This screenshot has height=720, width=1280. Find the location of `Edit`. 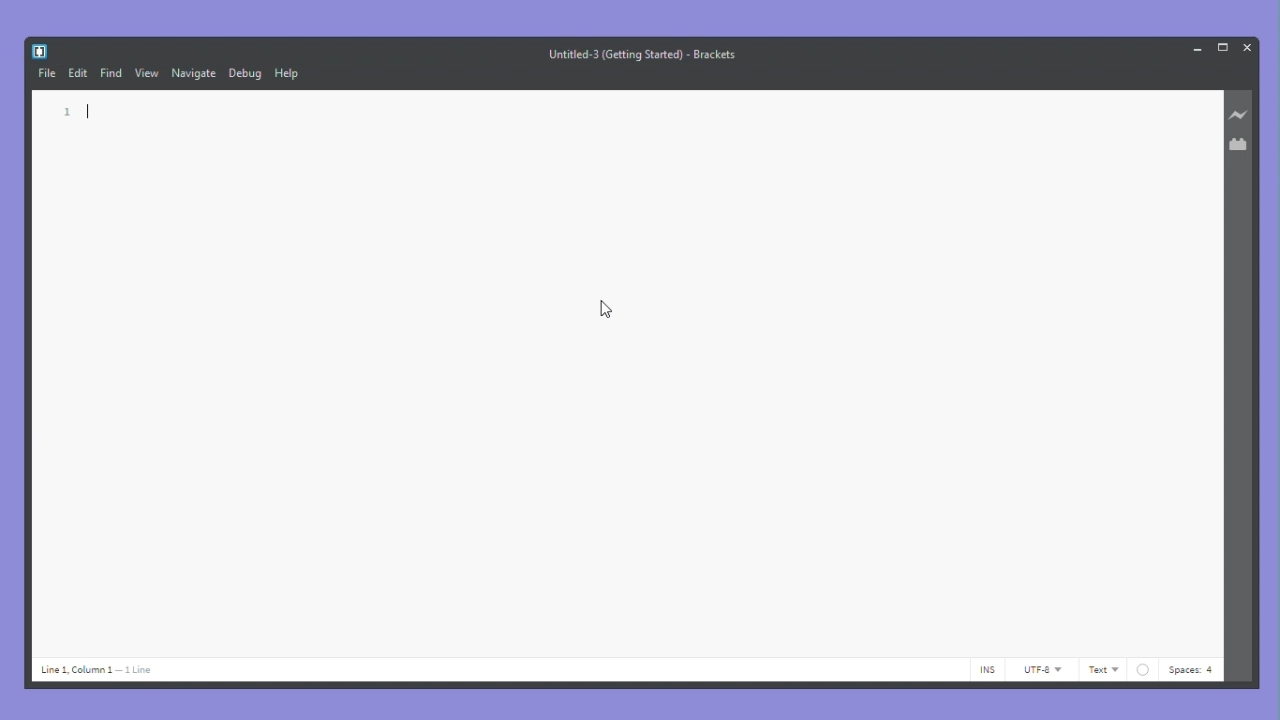

Edit is located at coordinates (78, 71).